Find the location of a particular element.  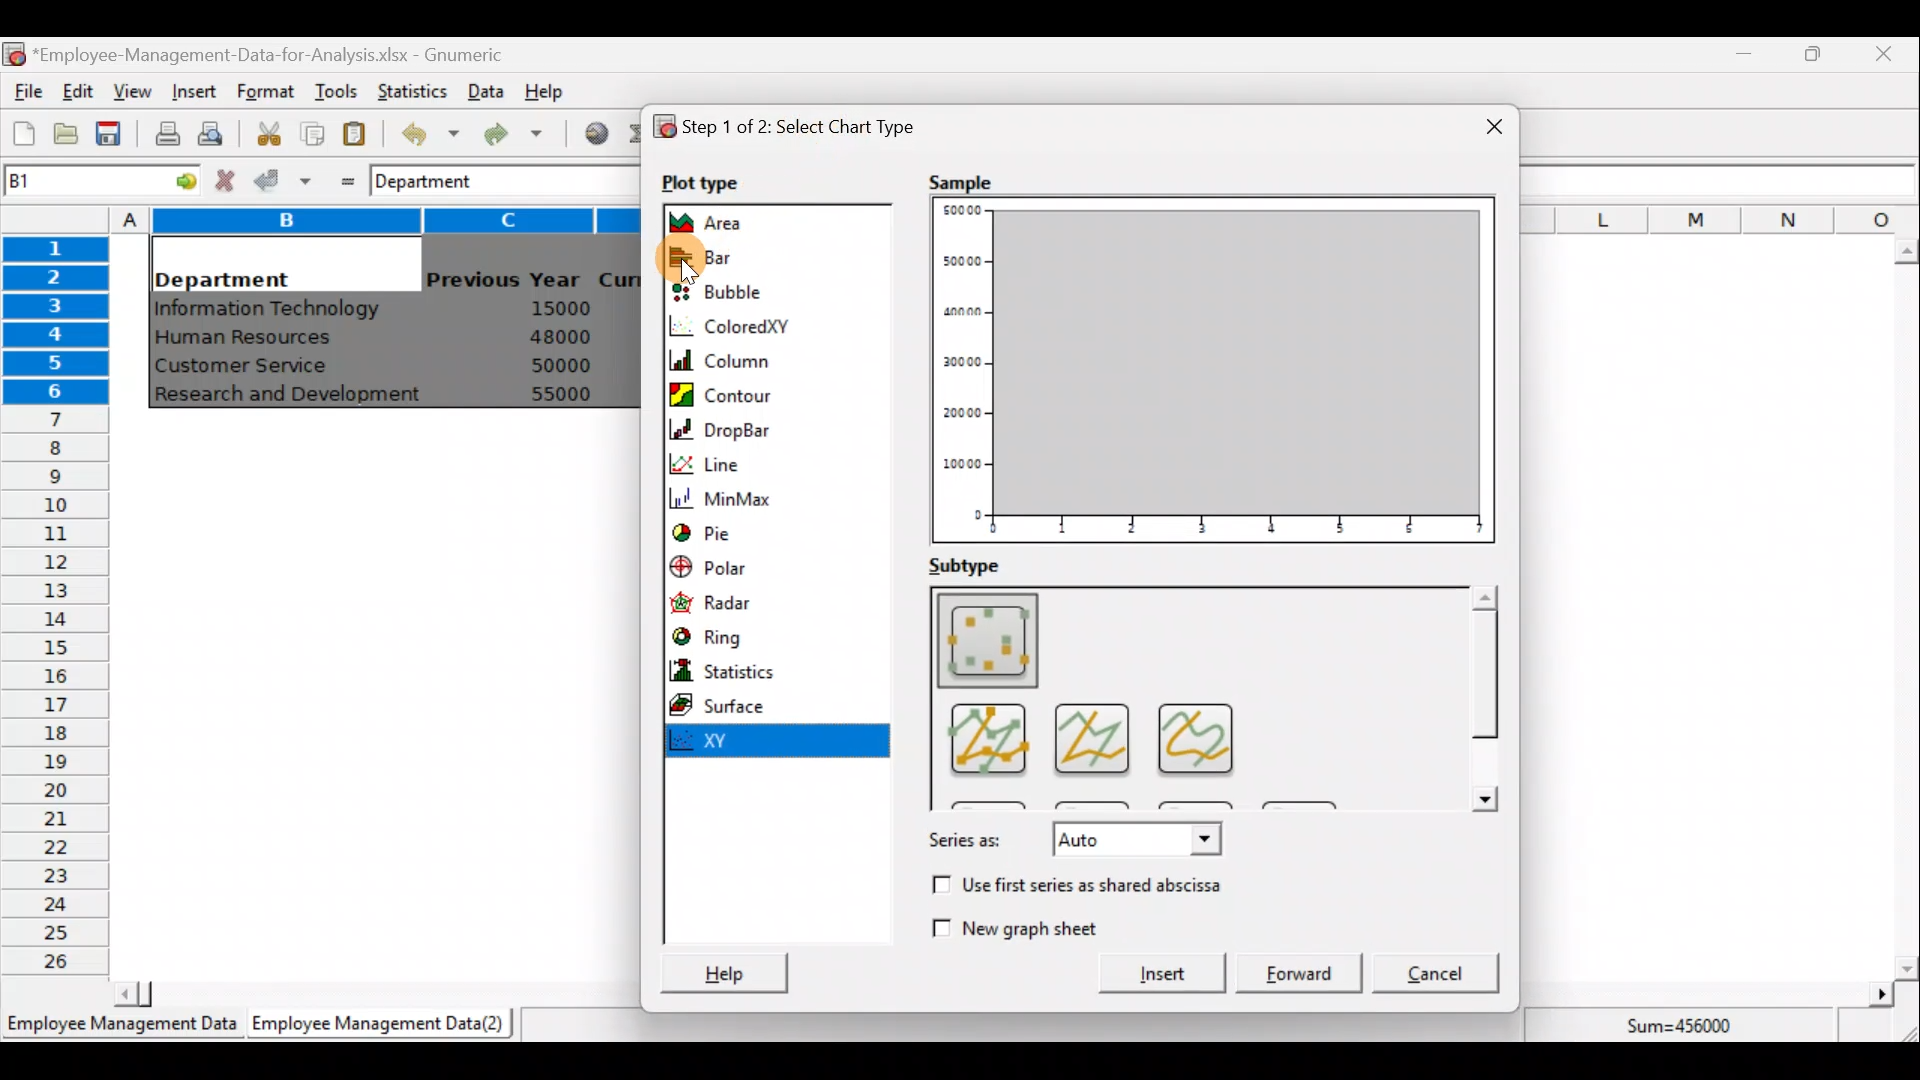

Data is located at coordinates (486, 91).